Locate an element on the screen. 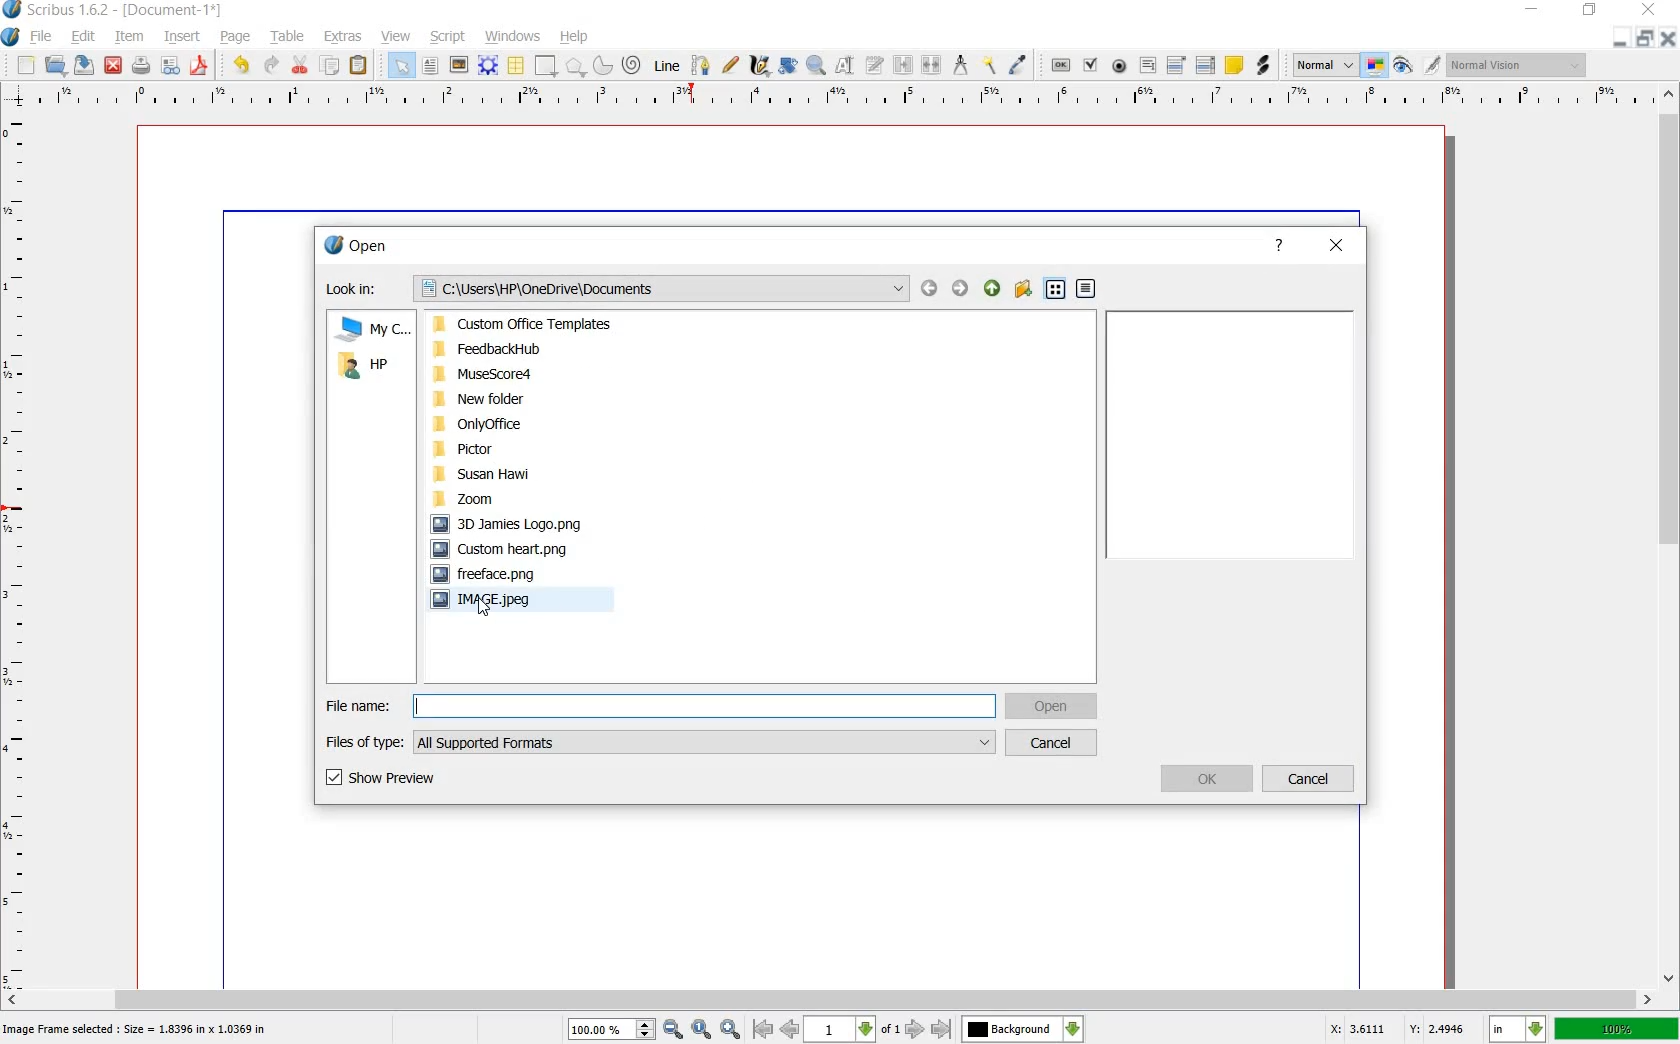  FILE NAME is located at coordinates (658, 705).